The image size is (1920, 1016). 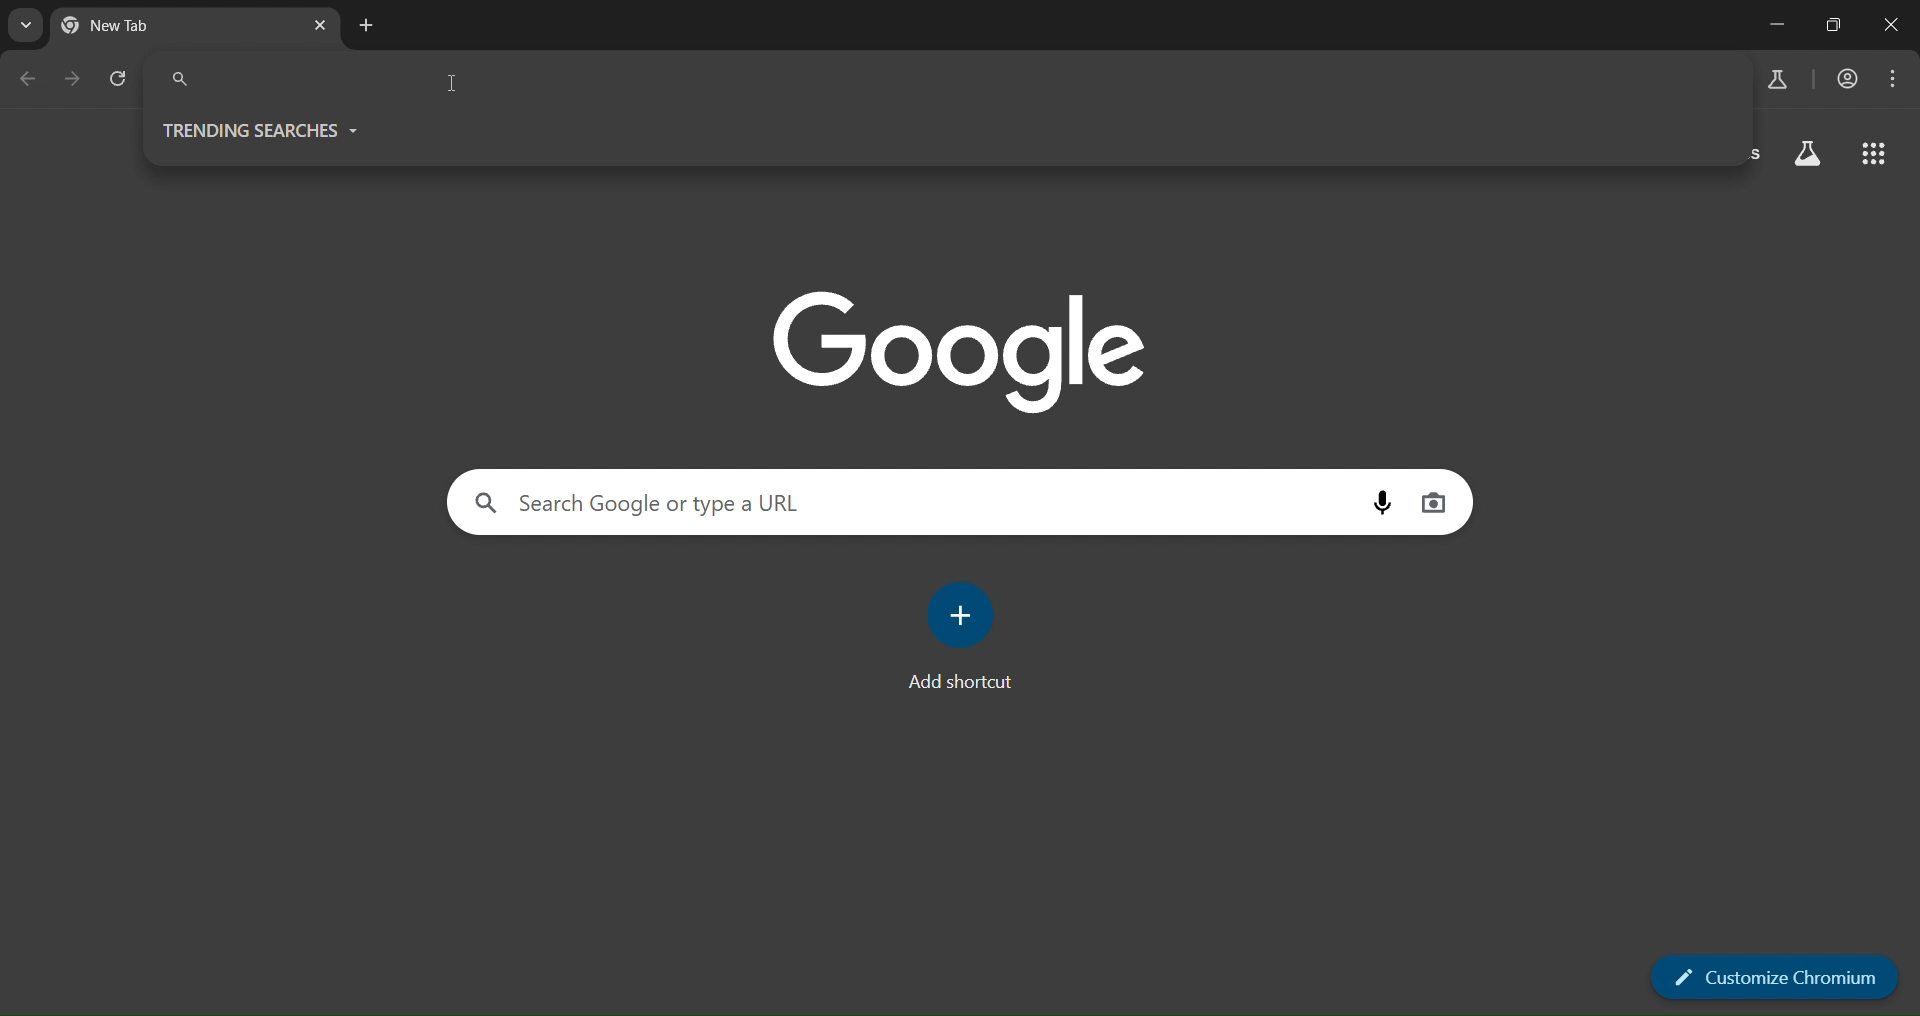 I want to click on add shortcut, so click(x=967, y=634).